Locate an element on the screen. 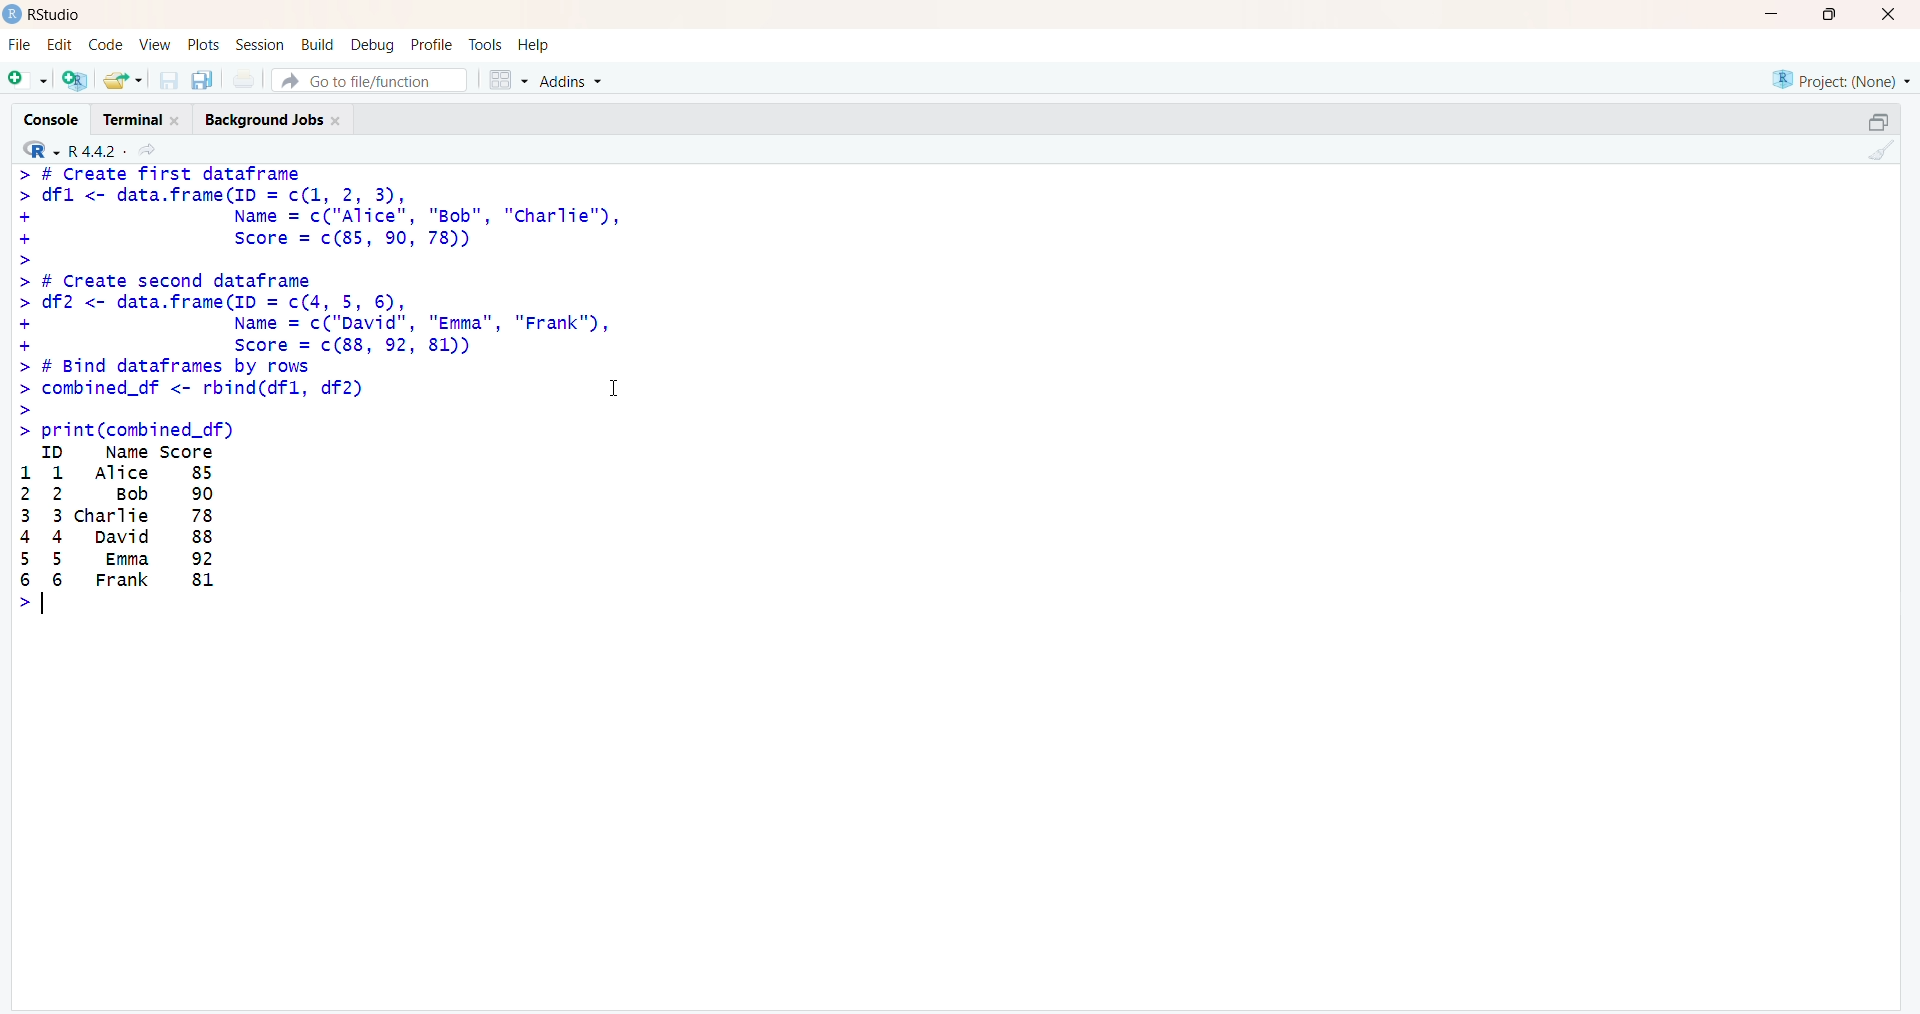  print is located at coordinates (245, 80).